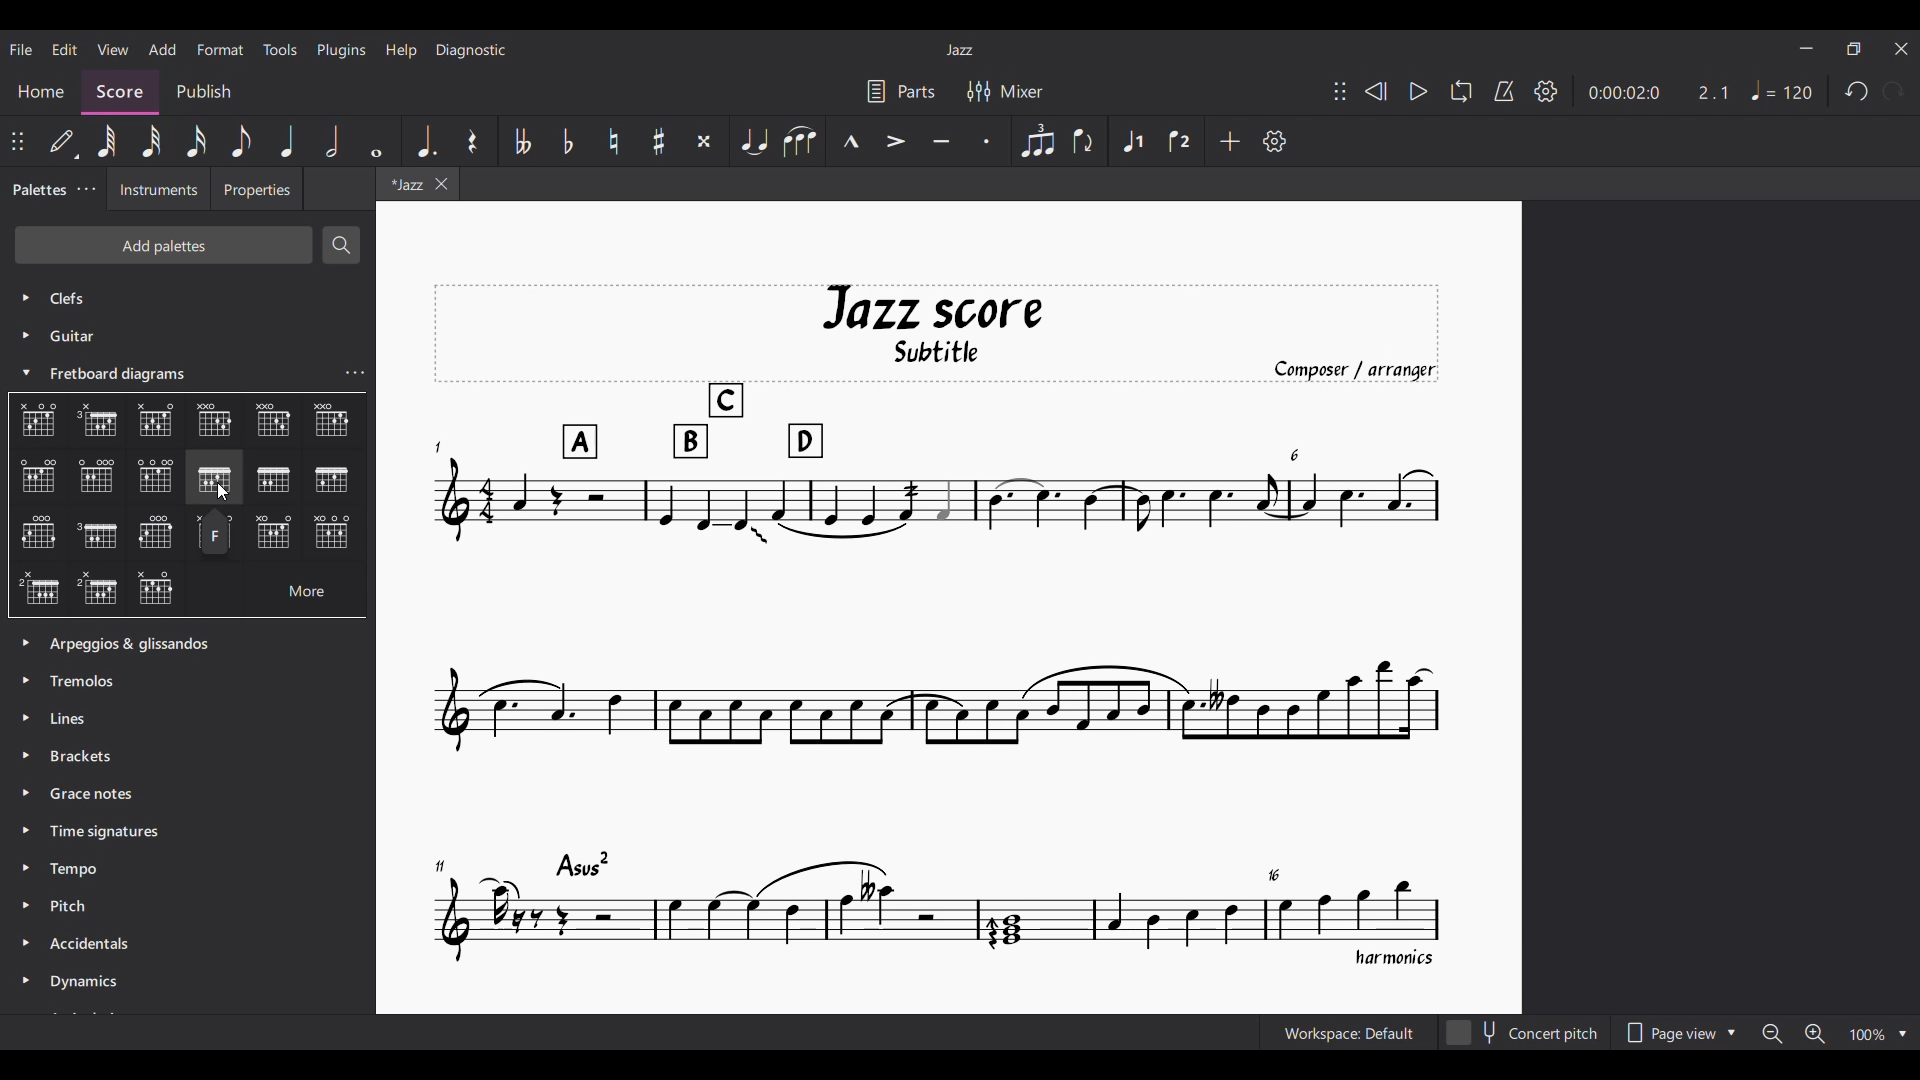  Describe the element at coordinates (1807, 48) in the screenshot. I see `Minimize` at that location.